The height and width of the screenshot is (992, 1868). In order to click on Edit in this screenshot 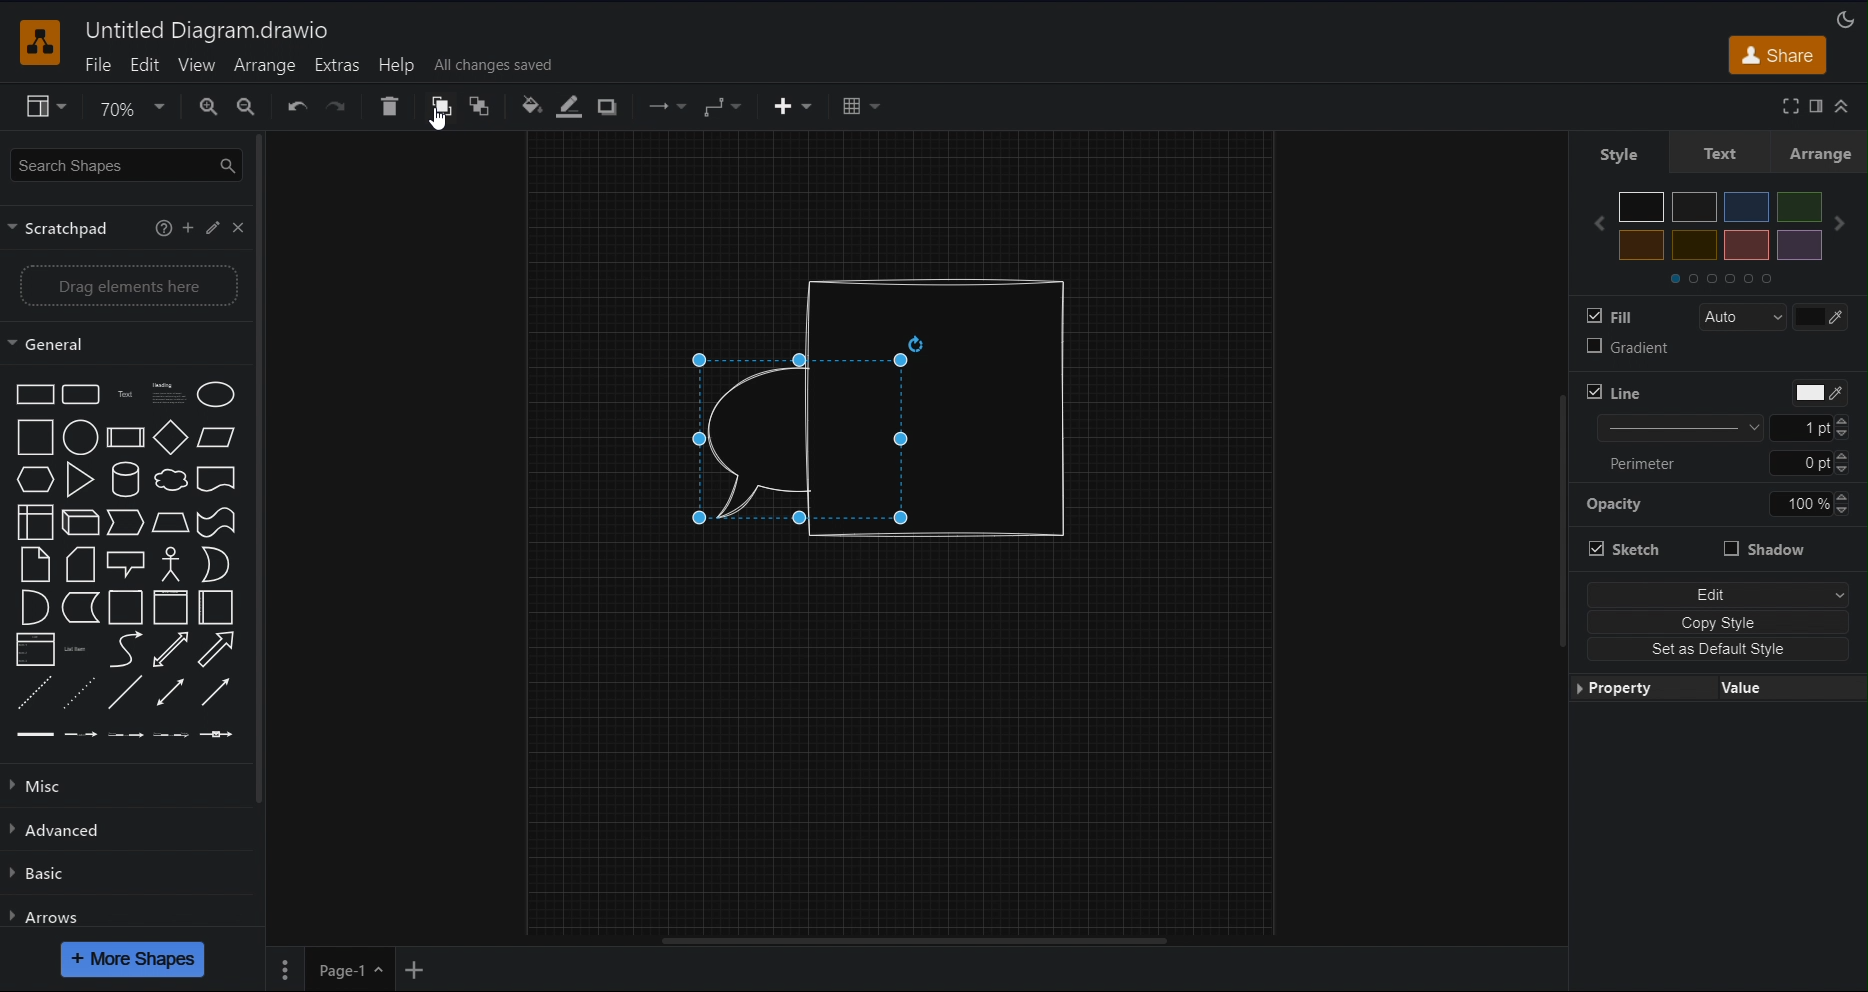, I will do `click(1719, 595)`.